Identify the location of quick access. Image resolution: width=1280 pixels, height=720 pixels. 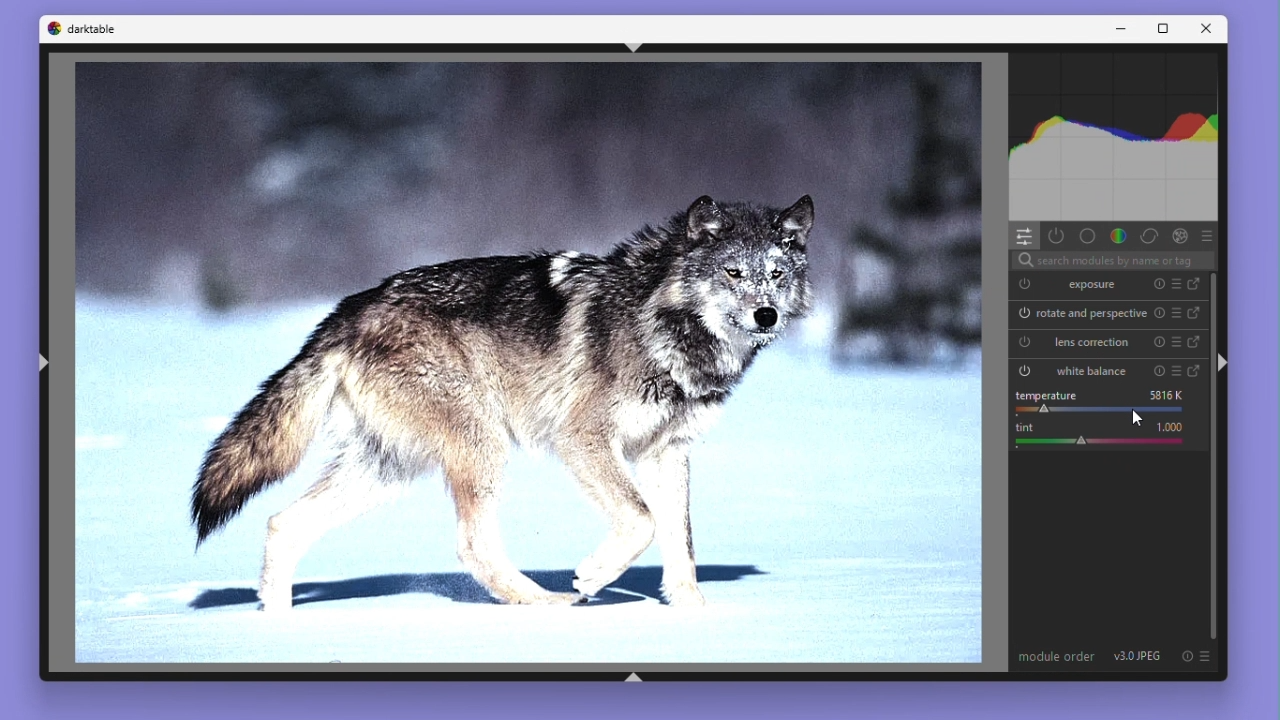
(1025, 235).